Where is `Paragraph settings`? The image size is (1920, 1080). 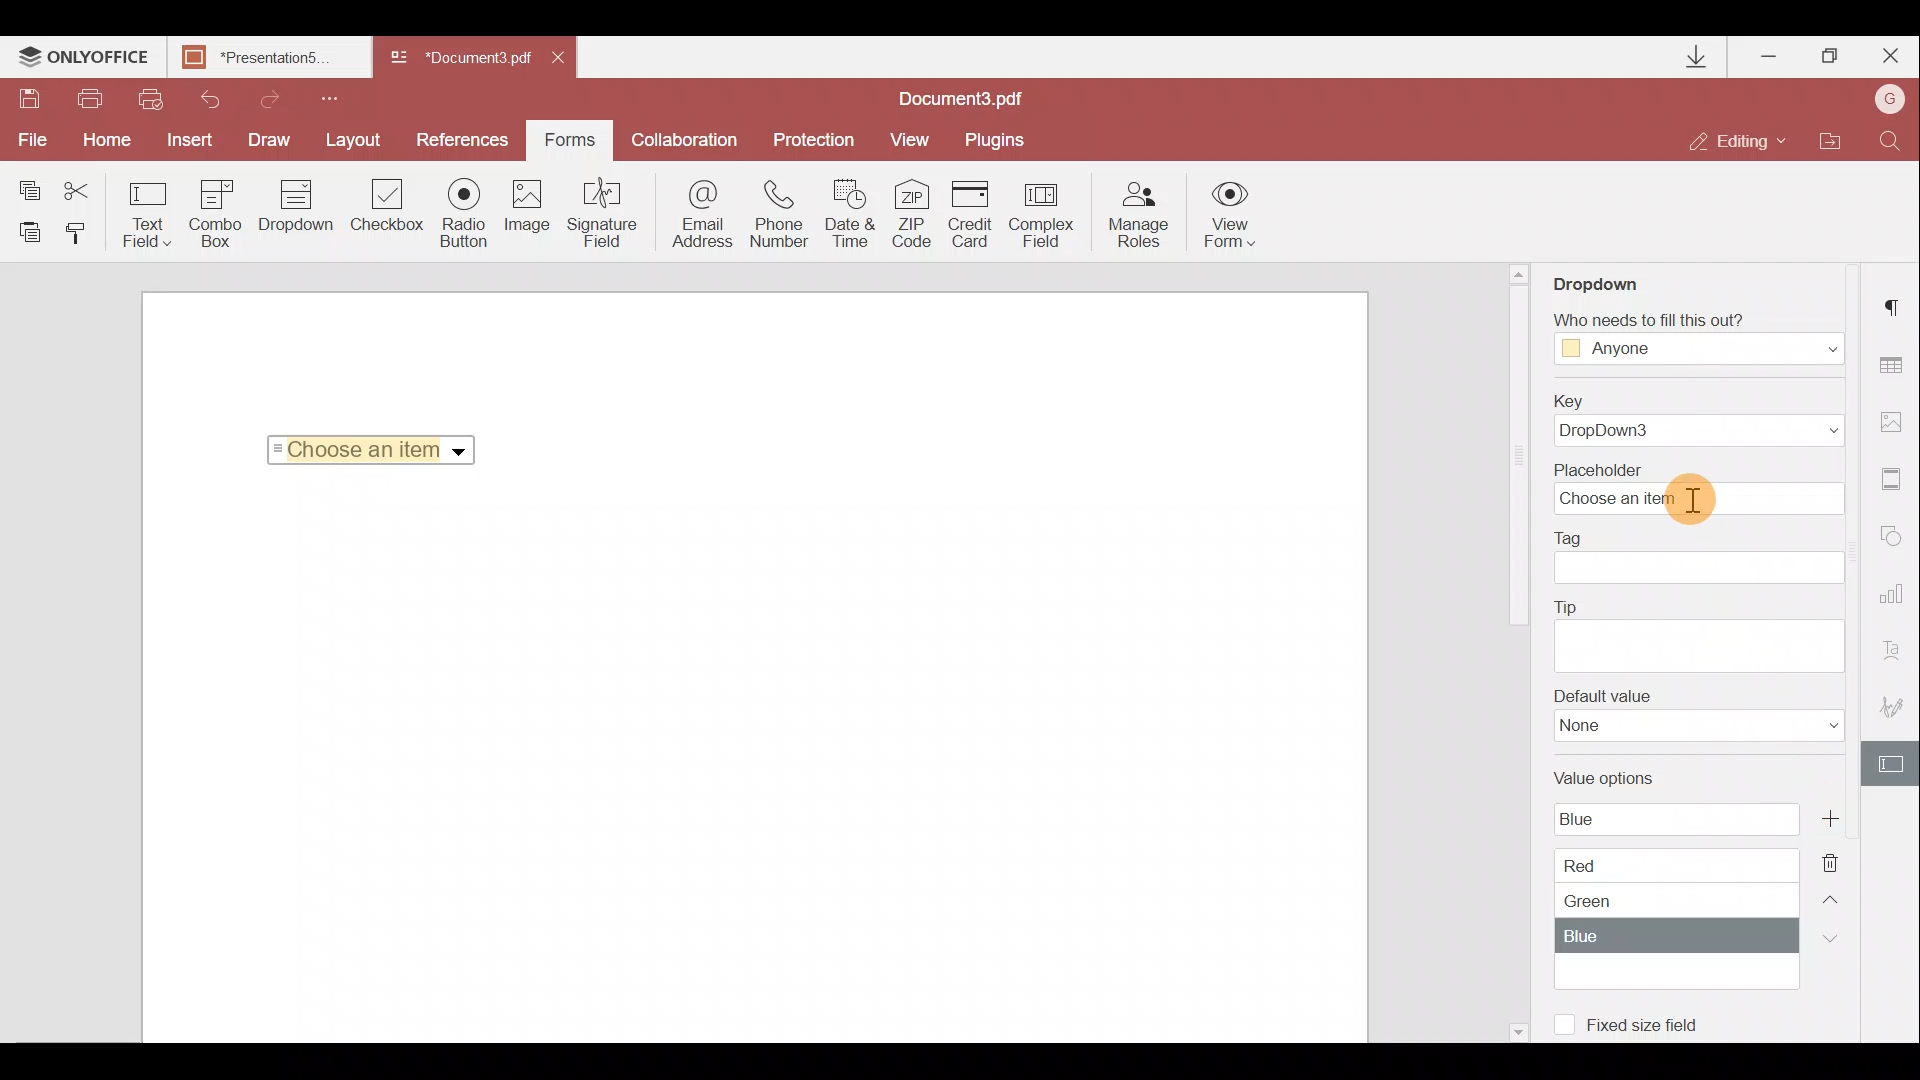 Paragraph settings is located at coordinates (1898, 305).